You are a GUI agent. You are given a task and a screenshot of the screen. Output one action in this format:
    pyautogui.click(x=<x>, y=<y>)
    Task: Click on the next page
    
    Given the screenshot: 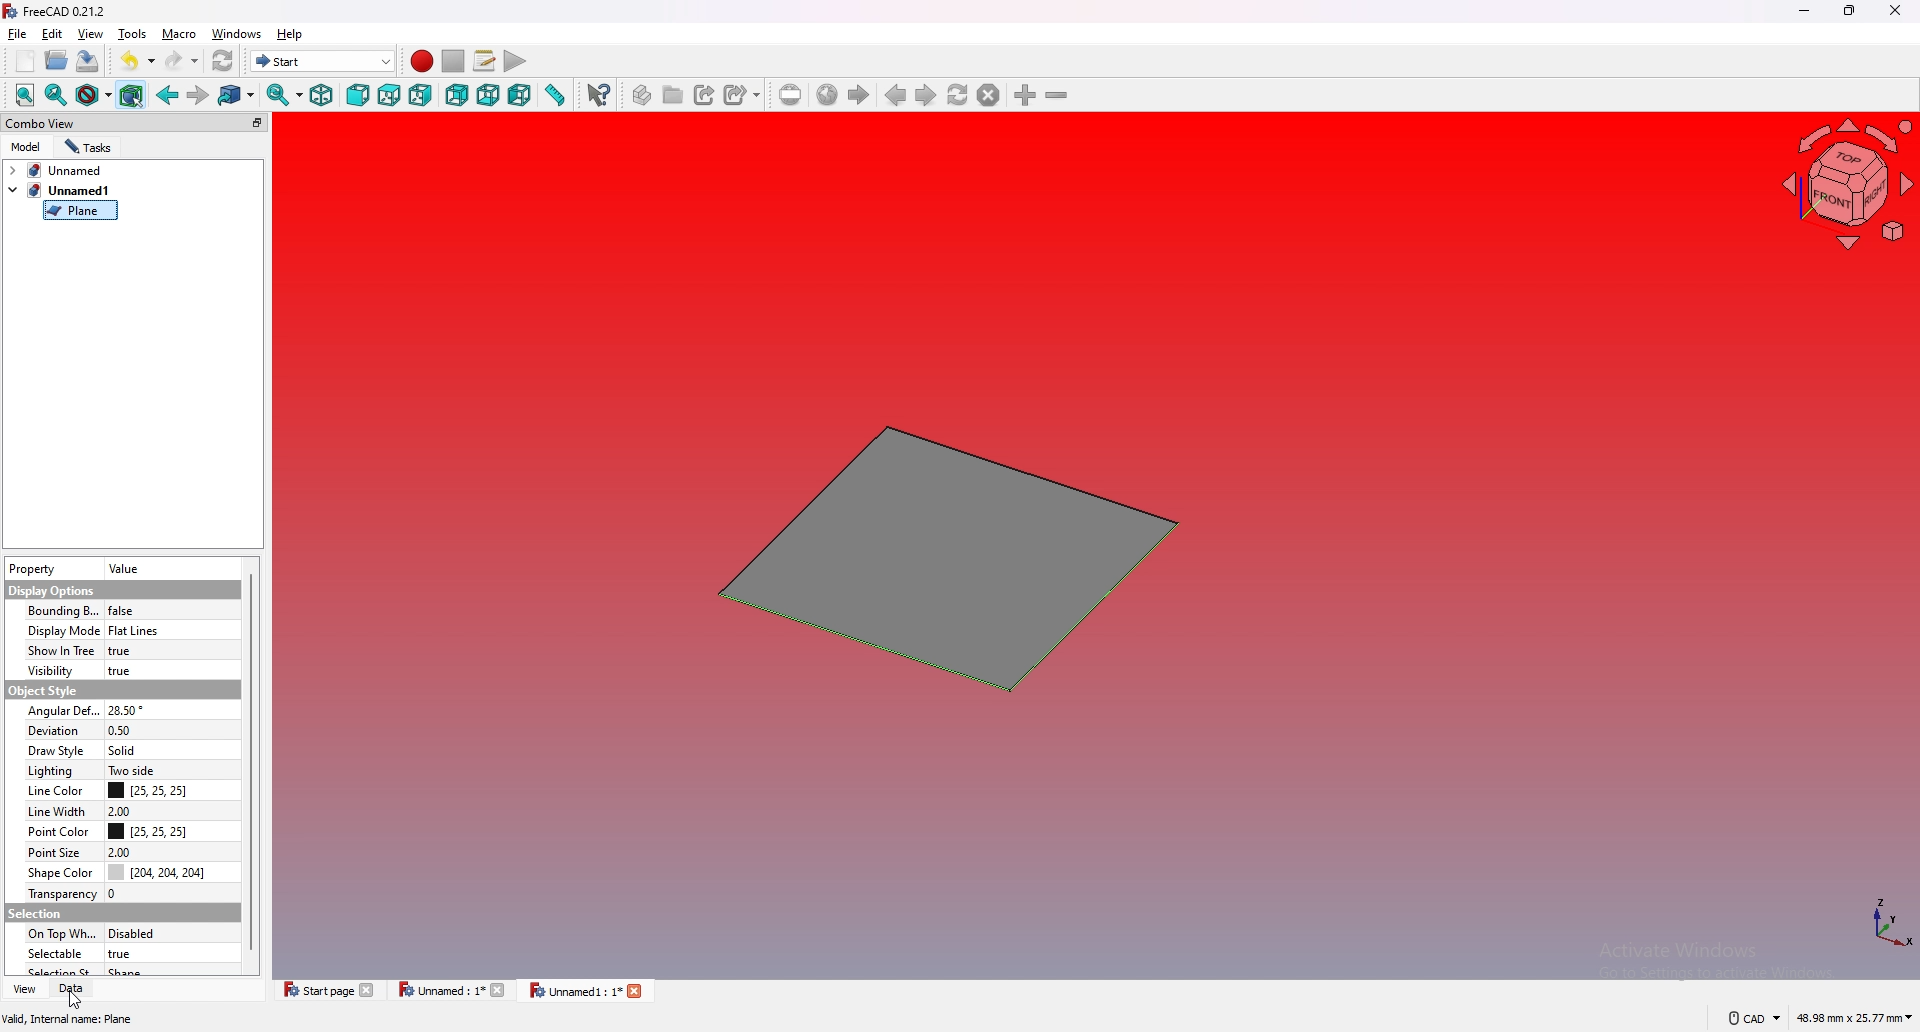 What is the action you would take?
    pyautogui.click(x=927, y=96)
    